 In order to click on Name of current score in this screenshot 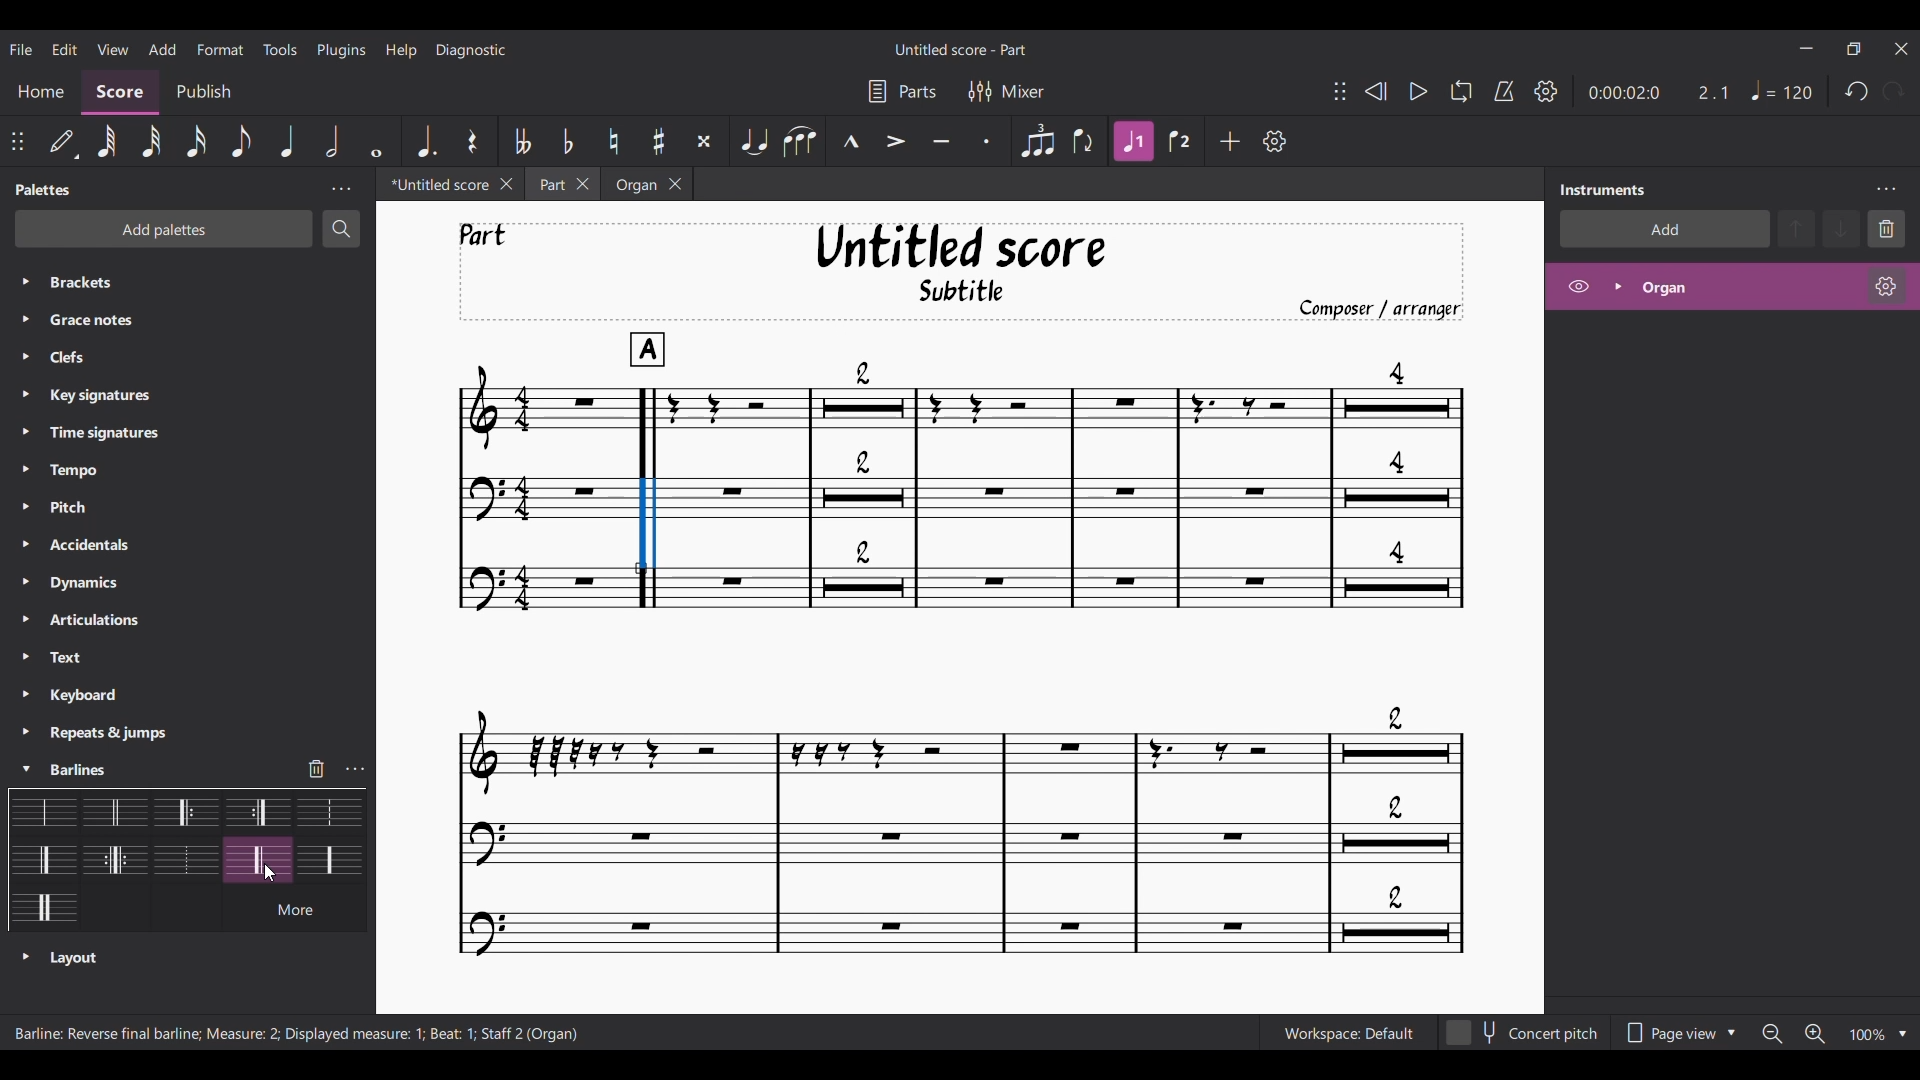, I will do `click(961, 49)`.